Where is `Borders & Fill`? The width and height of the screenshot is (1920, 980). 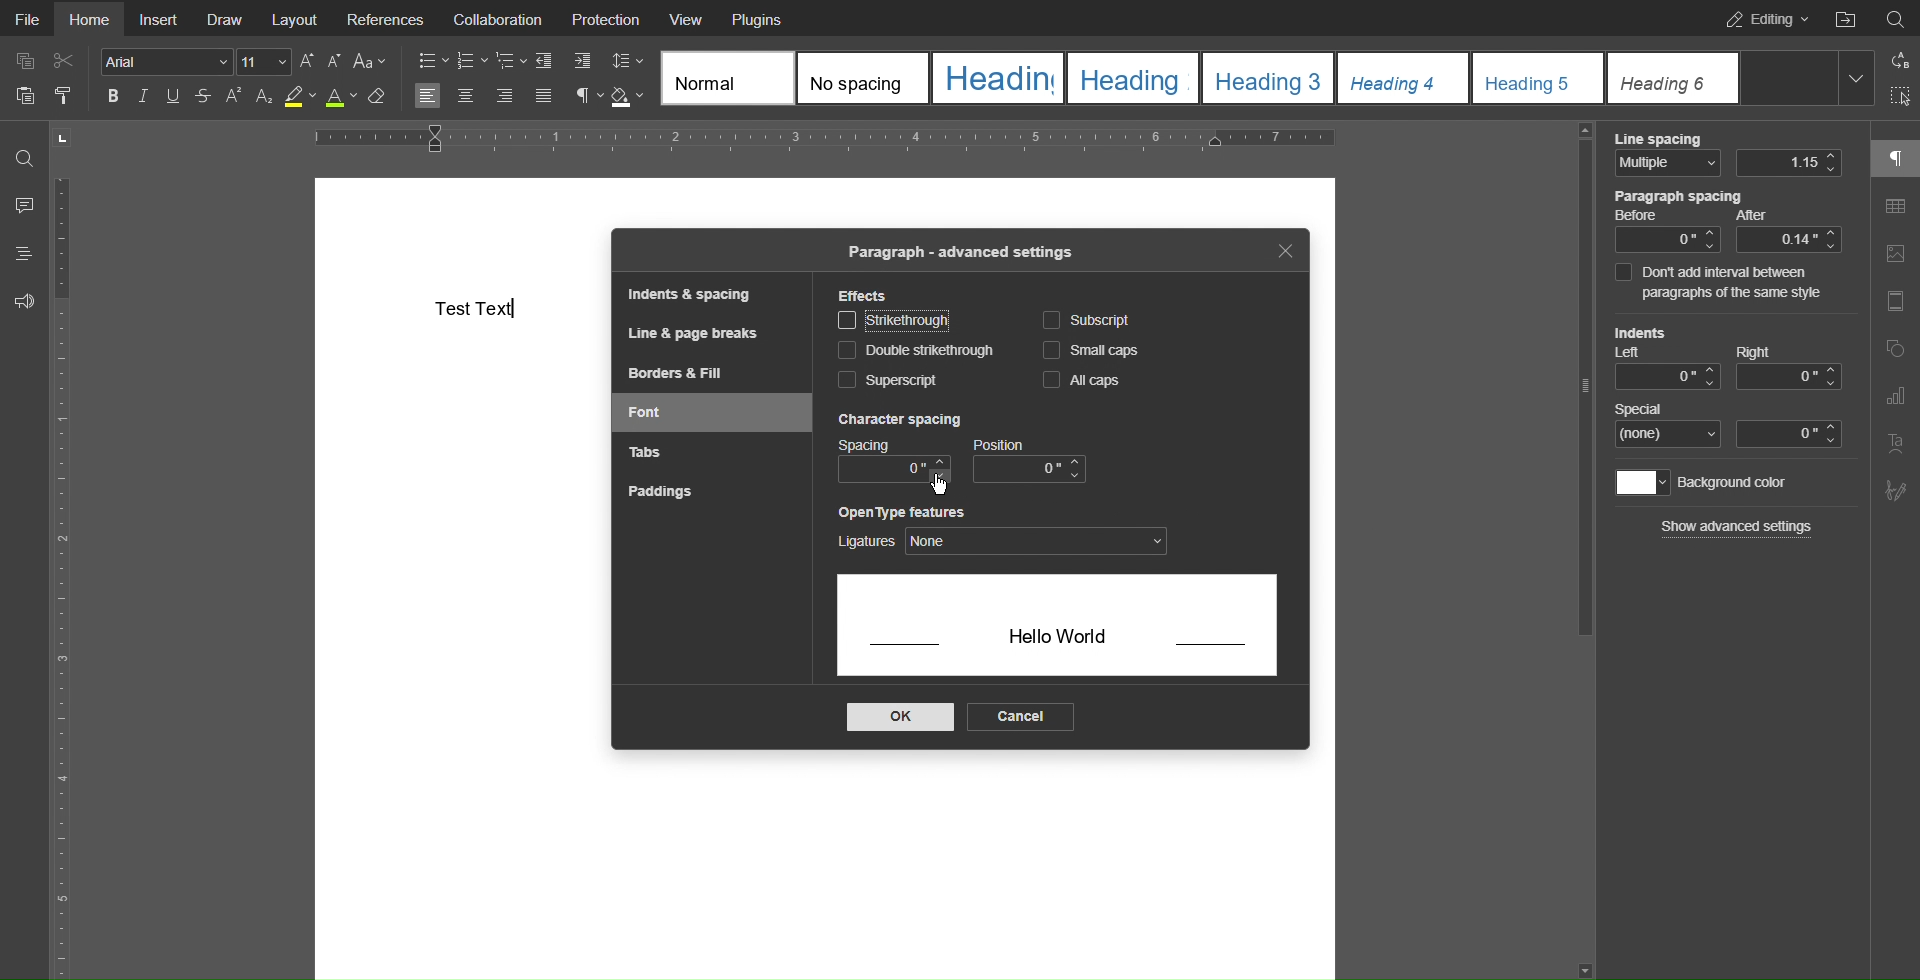 Borders & Fill is located at coordinates (677, 372).